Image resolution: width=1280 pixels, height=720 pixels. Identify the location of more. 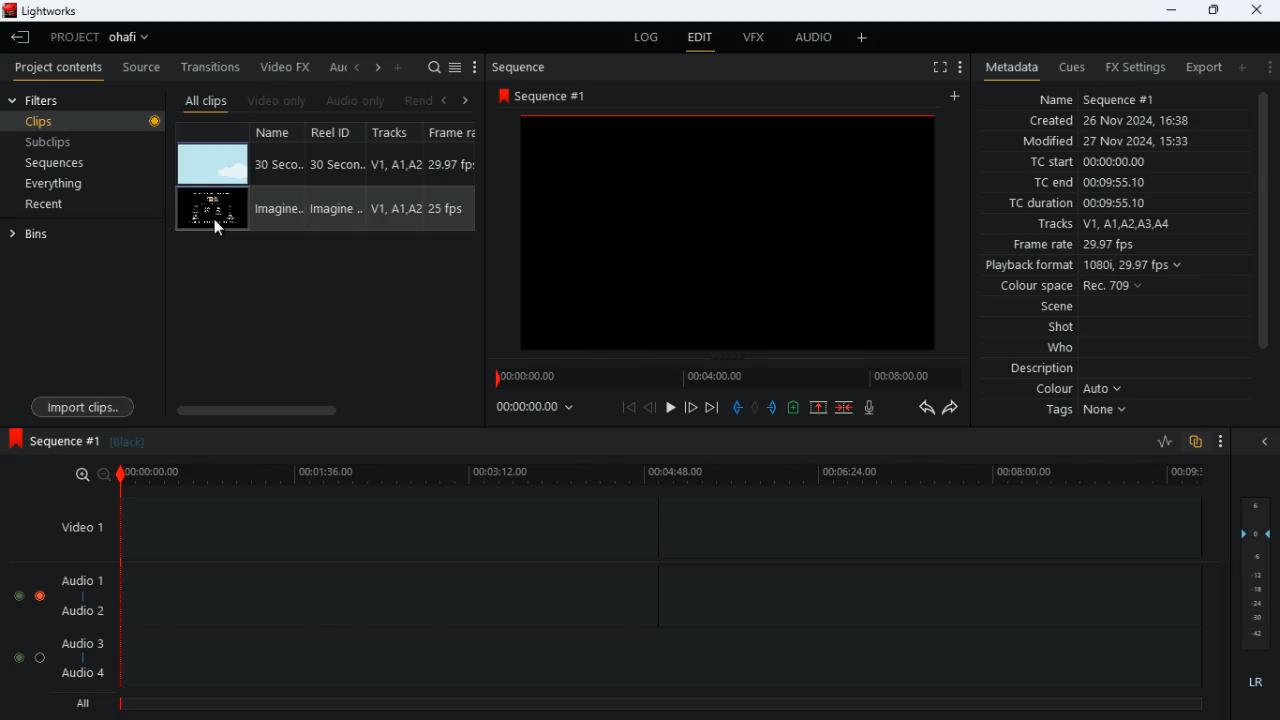
(1216, 440).